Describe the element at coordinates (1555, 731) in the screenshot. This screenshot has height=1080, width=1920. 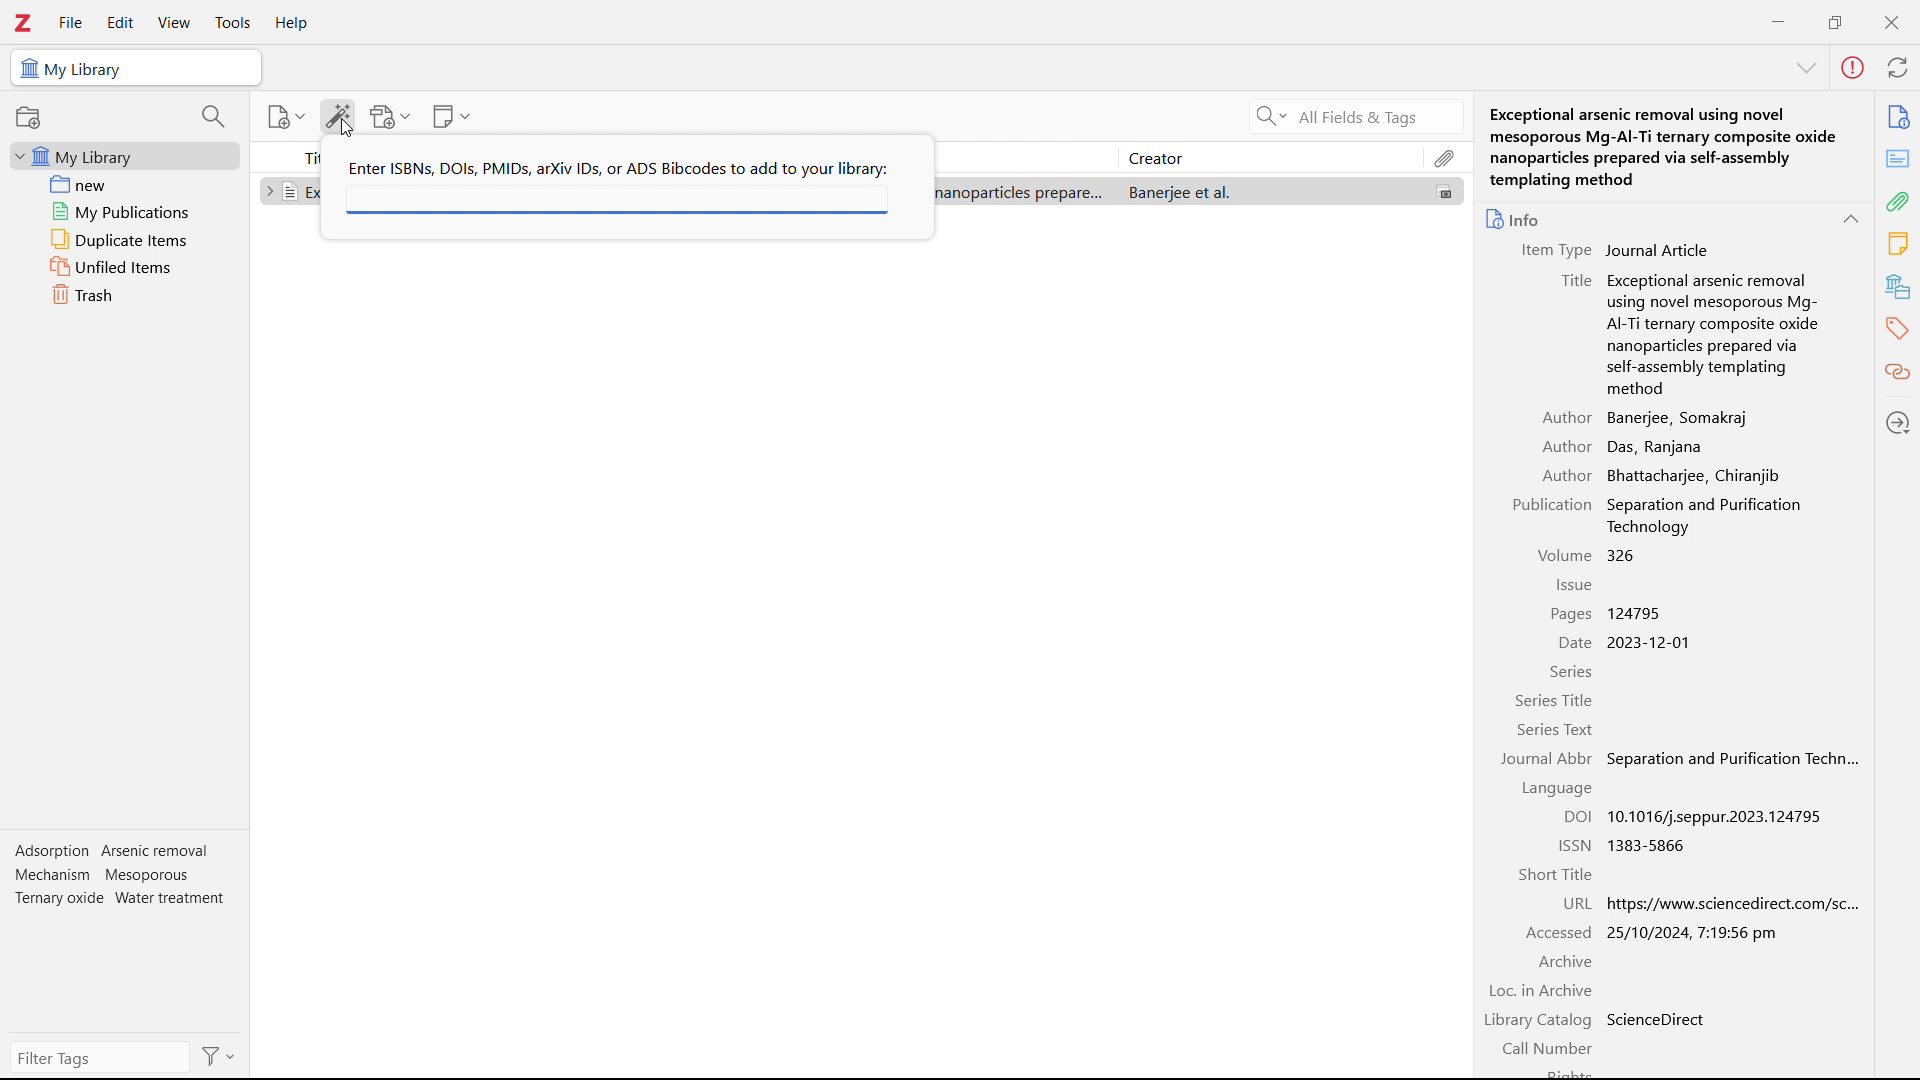
I see `Series text` at that location.